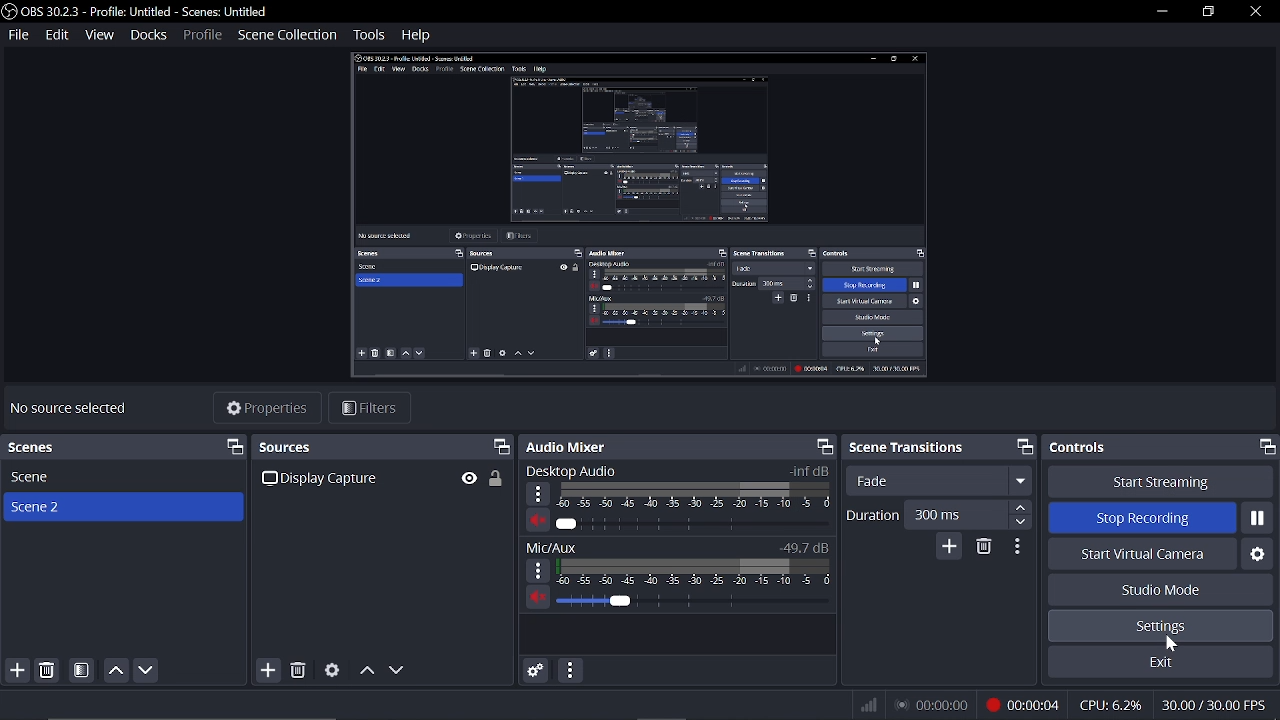 The height and width of the screenshot is (720, 1280). I want to click on Desktop Audio, so click(587, 470).